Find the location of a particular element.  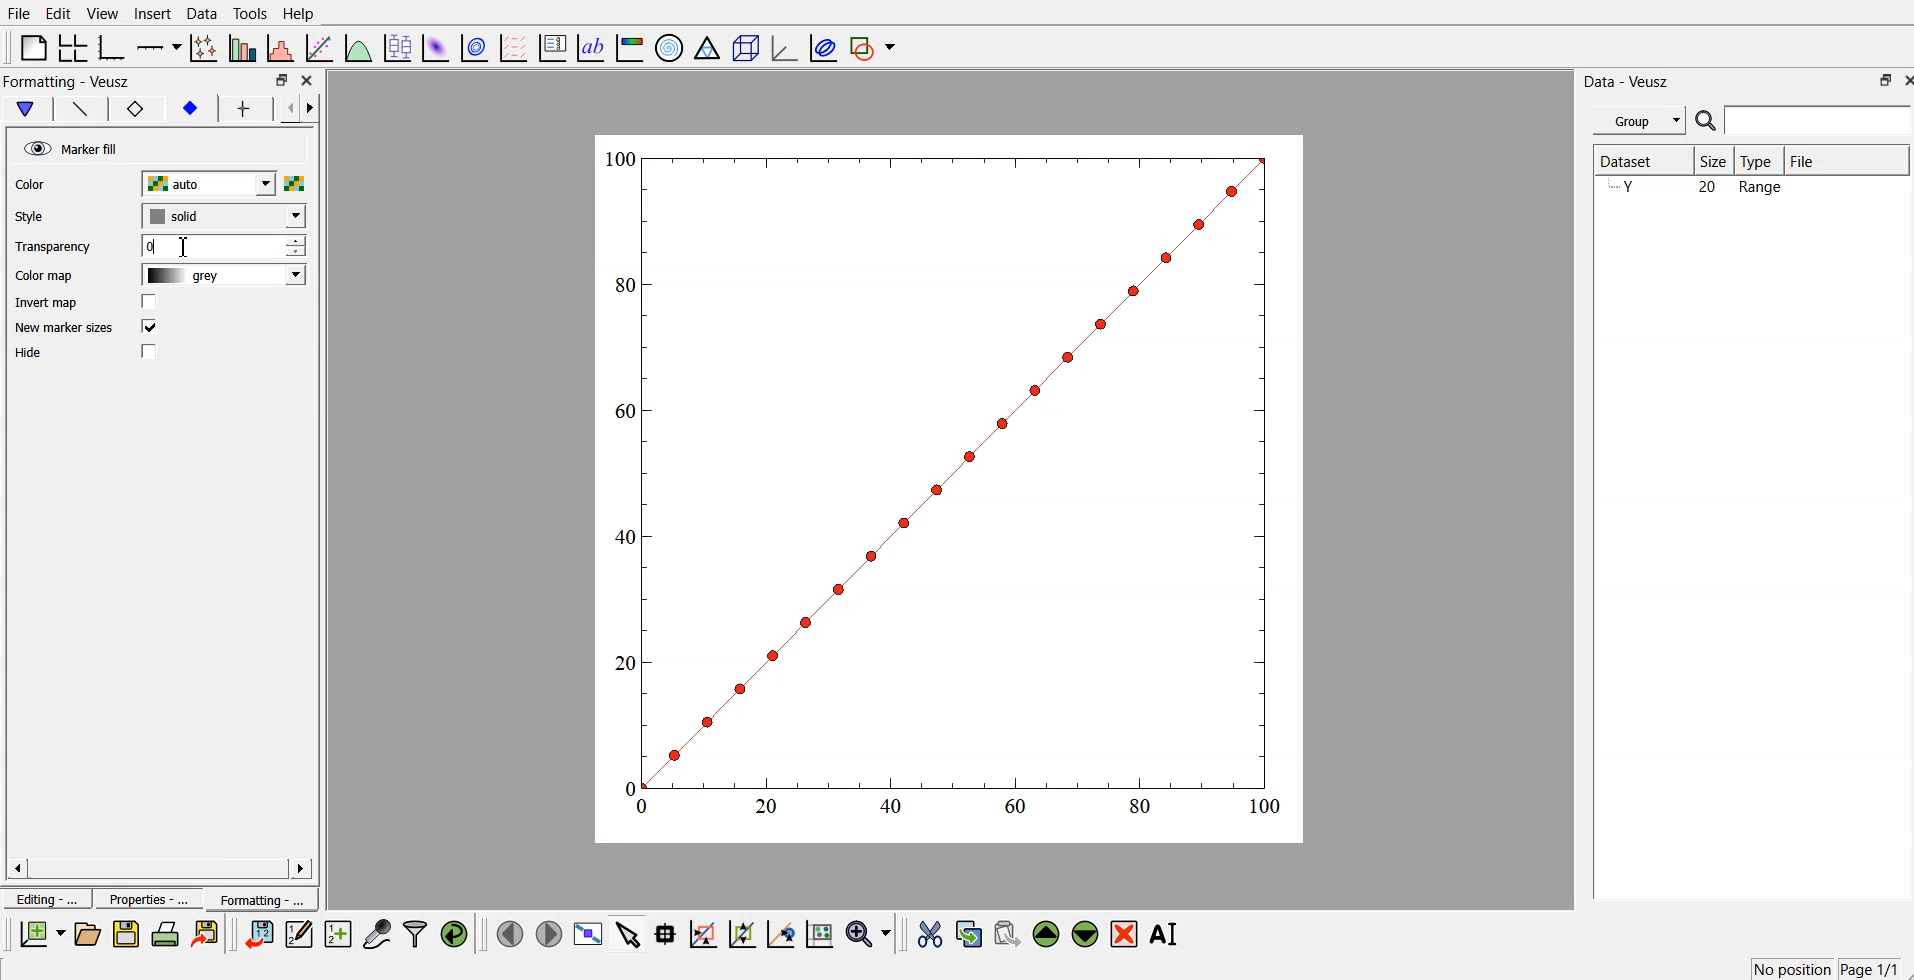

Transparency is located at coordinates (53, 247).